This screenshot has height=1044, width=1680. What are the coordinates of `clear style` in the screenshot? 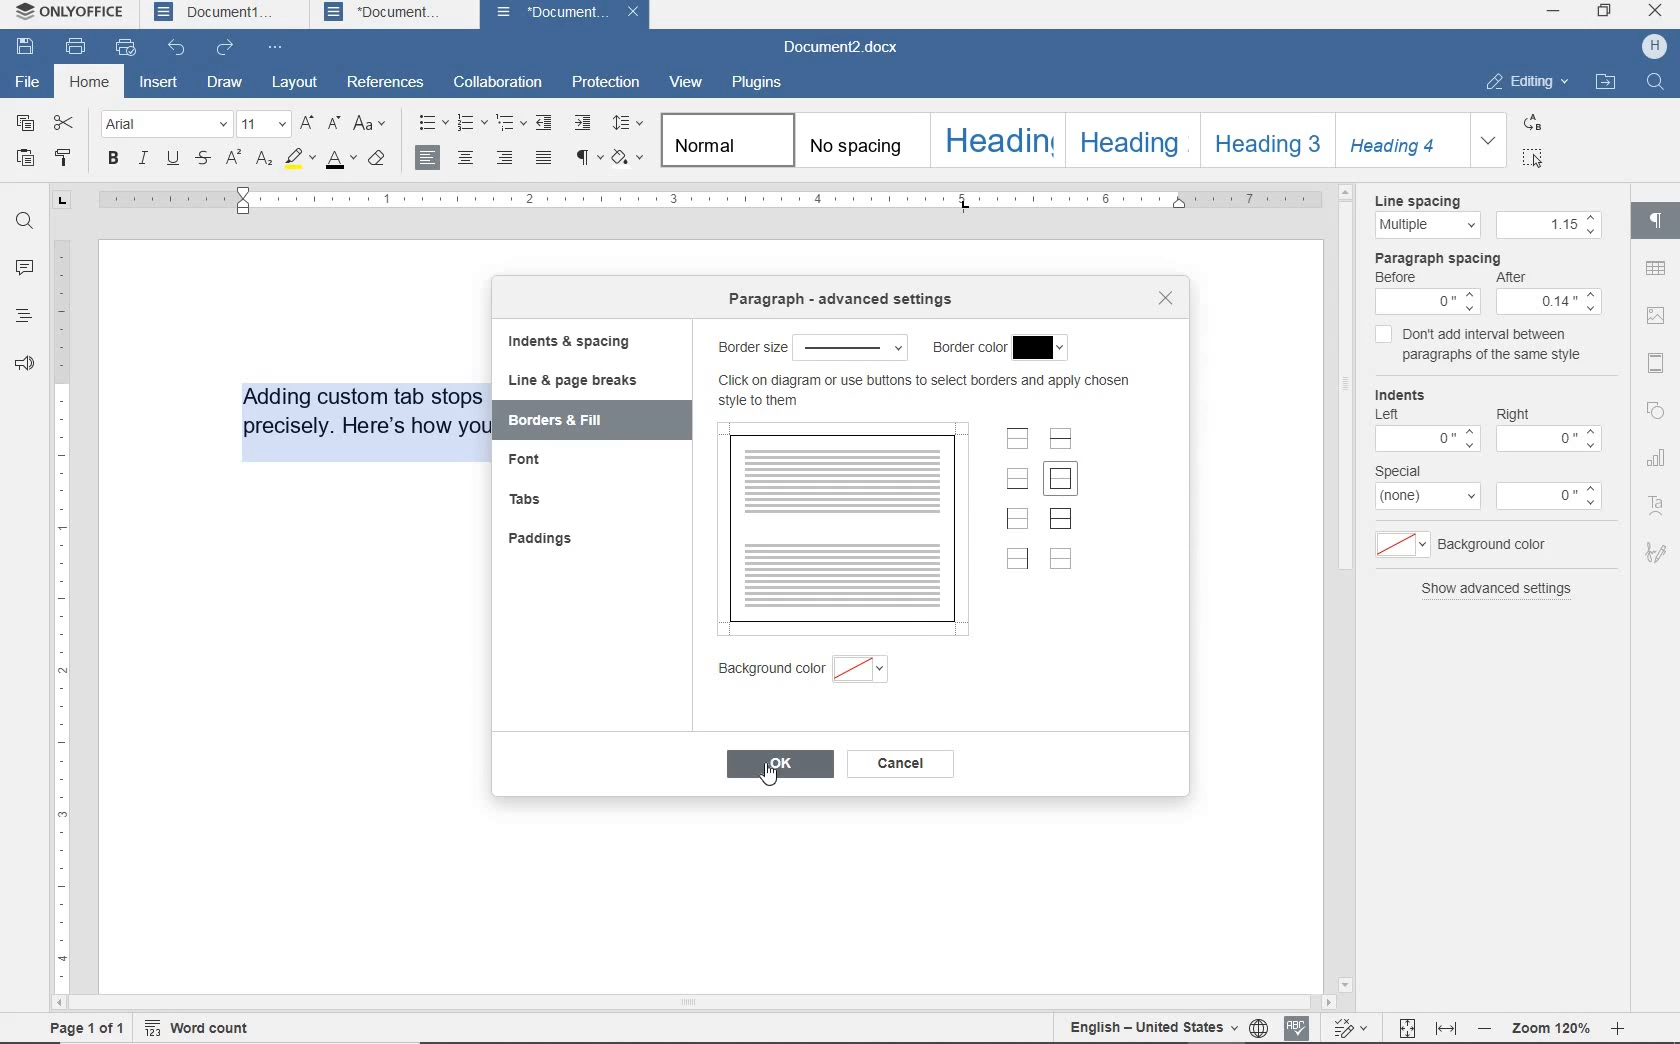 It's located at (381, 161).